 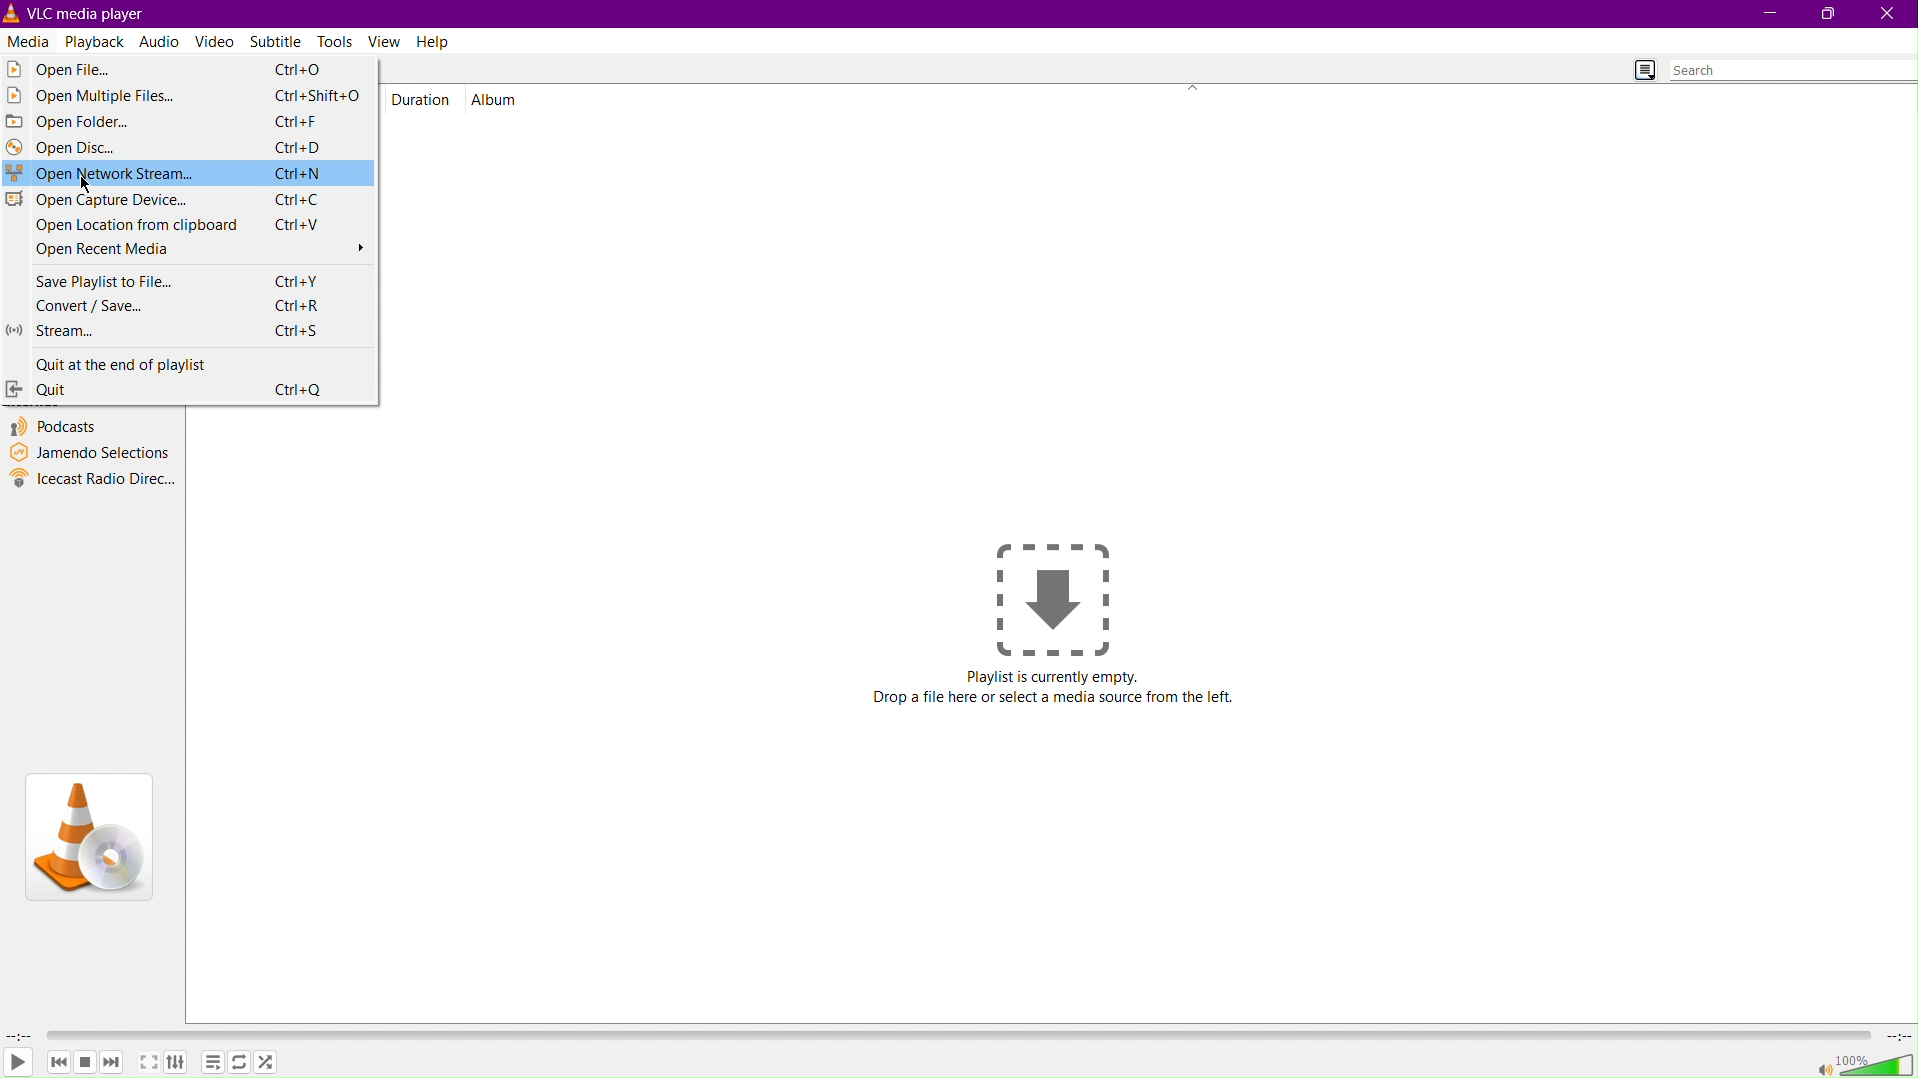 I want to click on Open Network Stream, so click(x=95, y=176).